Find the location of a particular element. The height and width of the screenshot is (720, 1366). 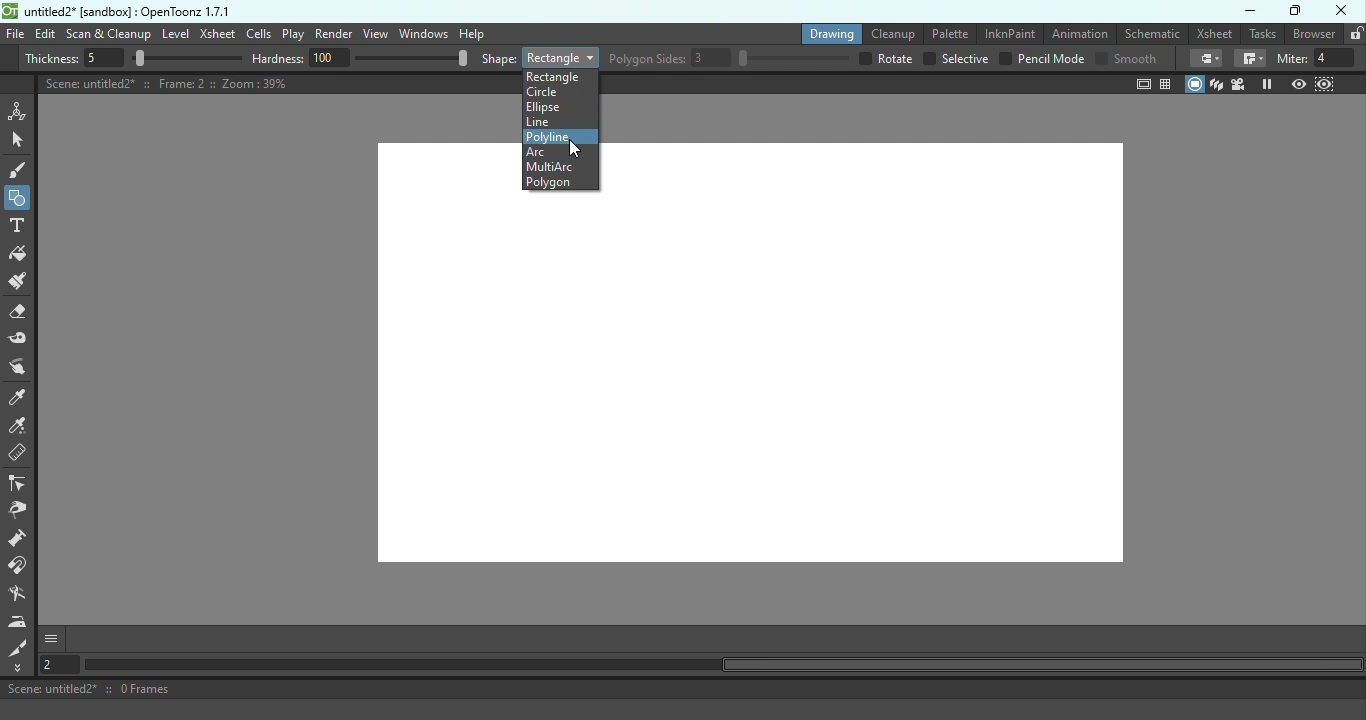

Iron tool is located at coordinates (18, 622).